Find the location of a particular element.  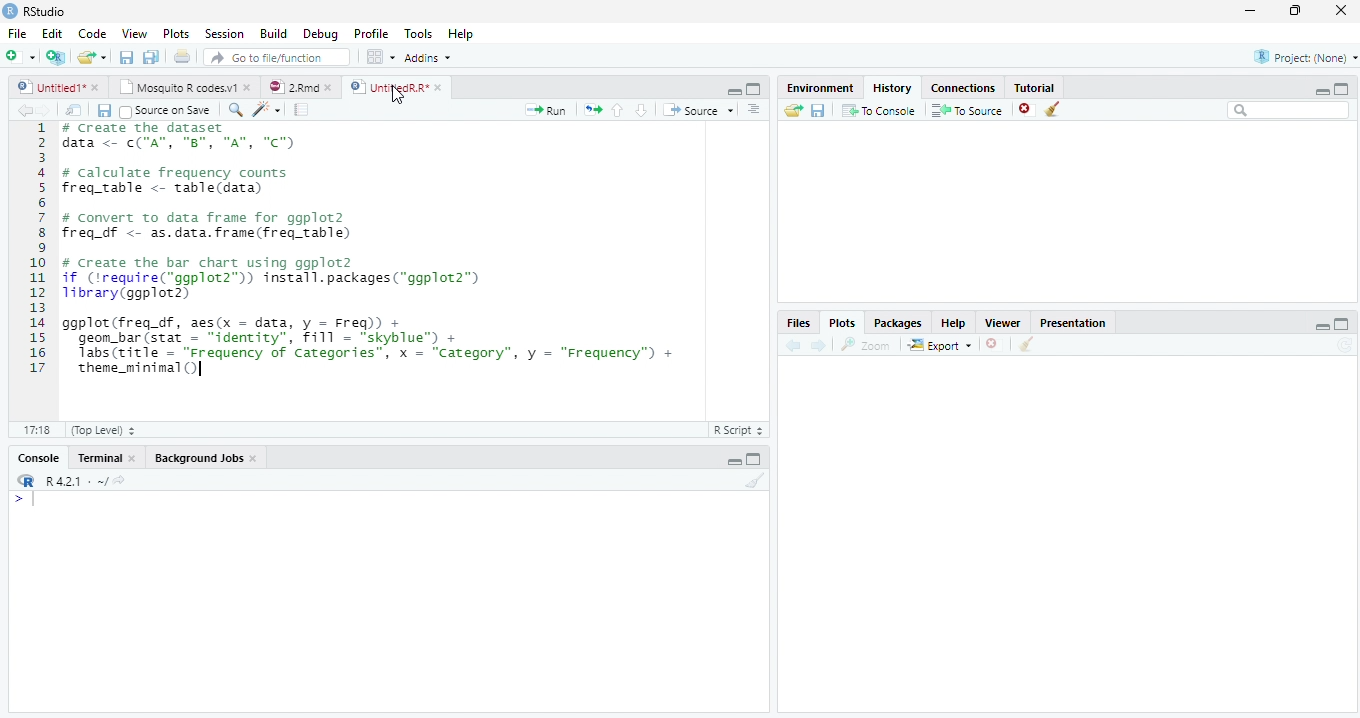

Back is located at coordinates (23, 110).